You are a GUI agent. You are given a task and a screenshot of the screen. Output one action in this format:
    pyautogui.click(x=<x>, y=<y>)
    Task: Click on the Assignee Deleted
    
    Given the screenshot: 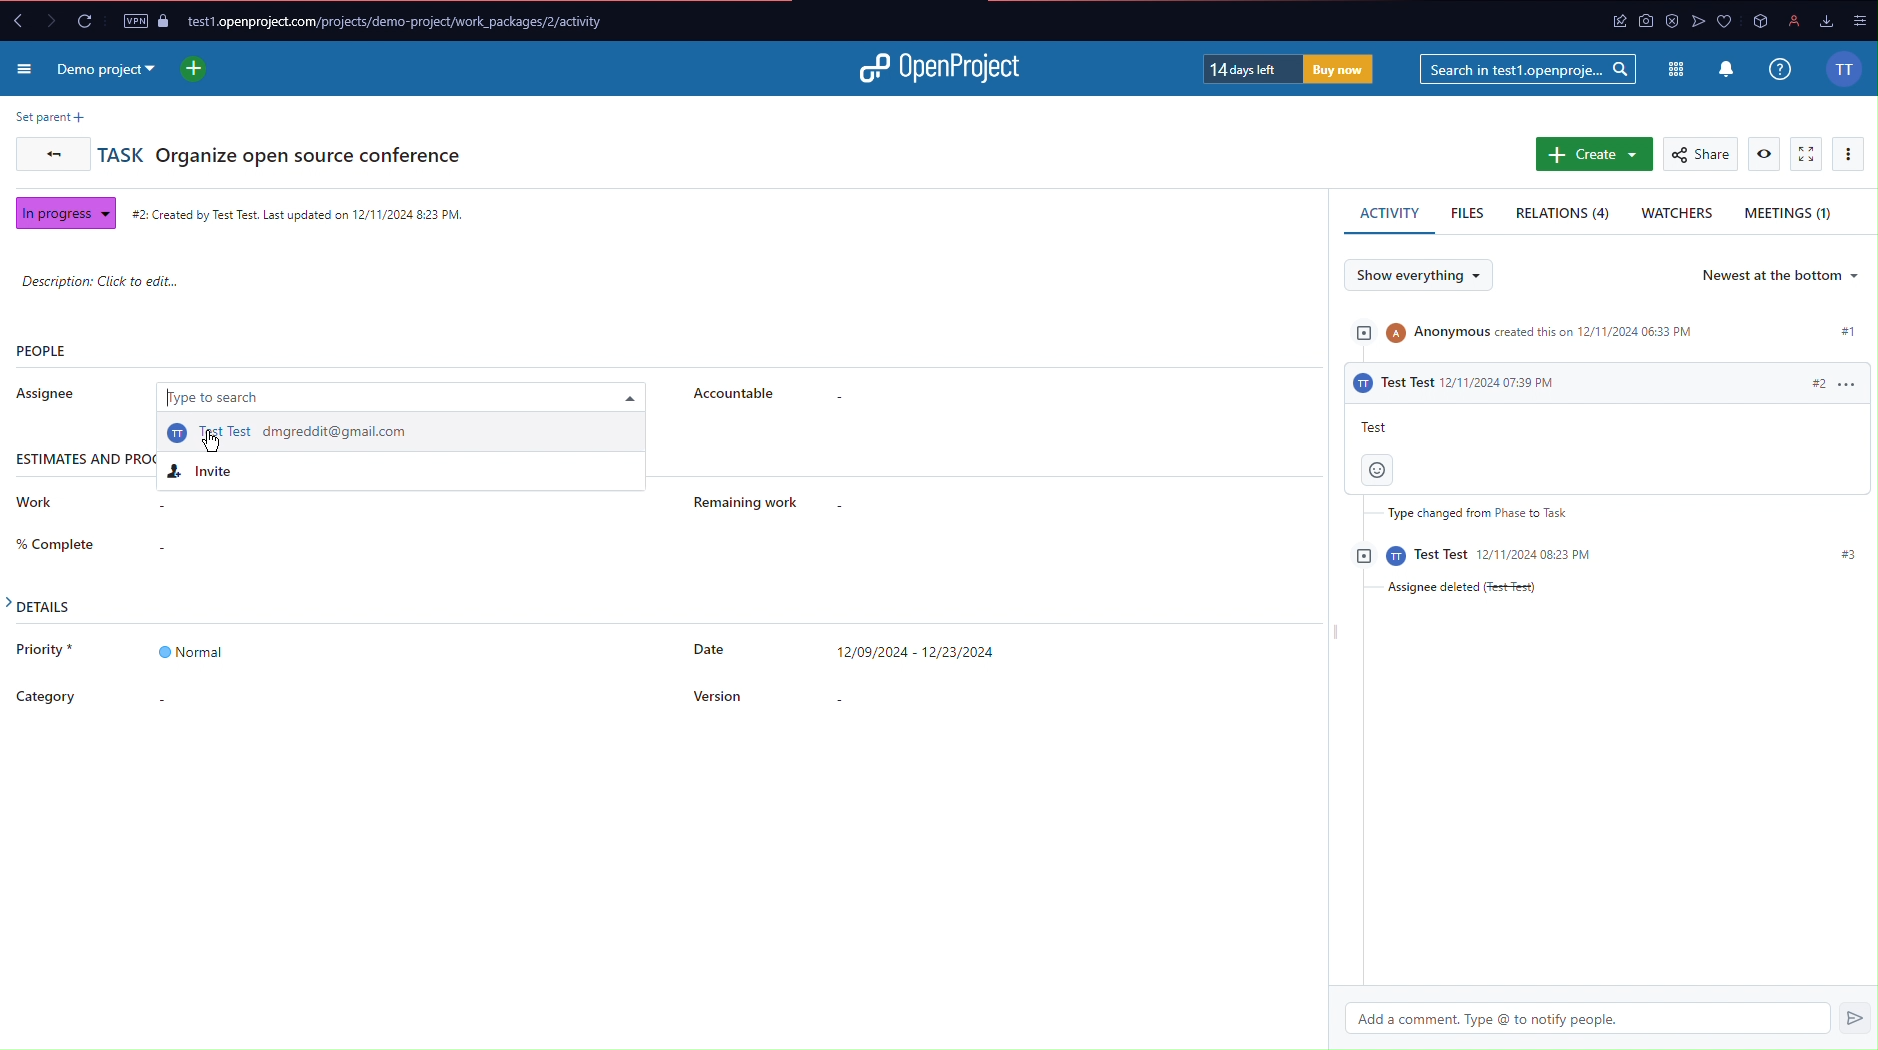 What is the action you would take?
    pyautogui.click(x=1453, y=589)
    